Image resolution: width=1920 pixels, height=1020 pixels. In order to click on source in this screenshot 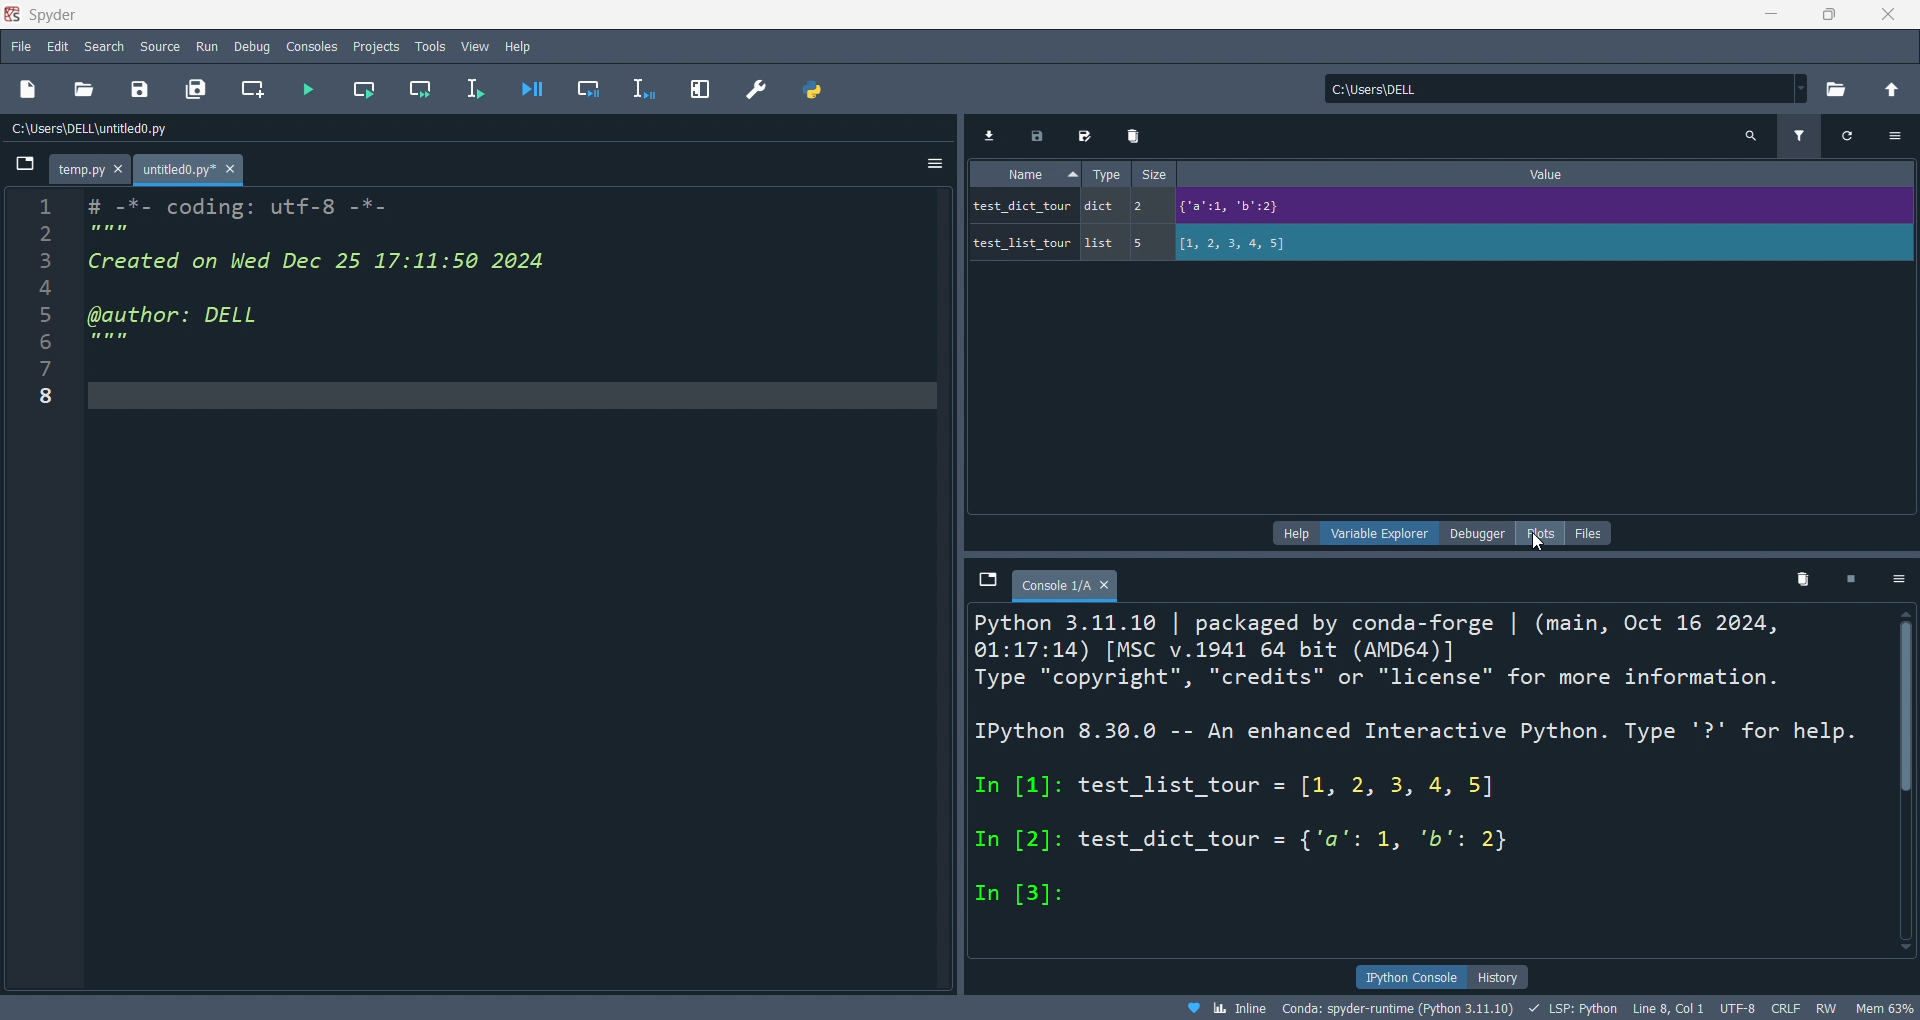, I will do `click(156, 46)`.